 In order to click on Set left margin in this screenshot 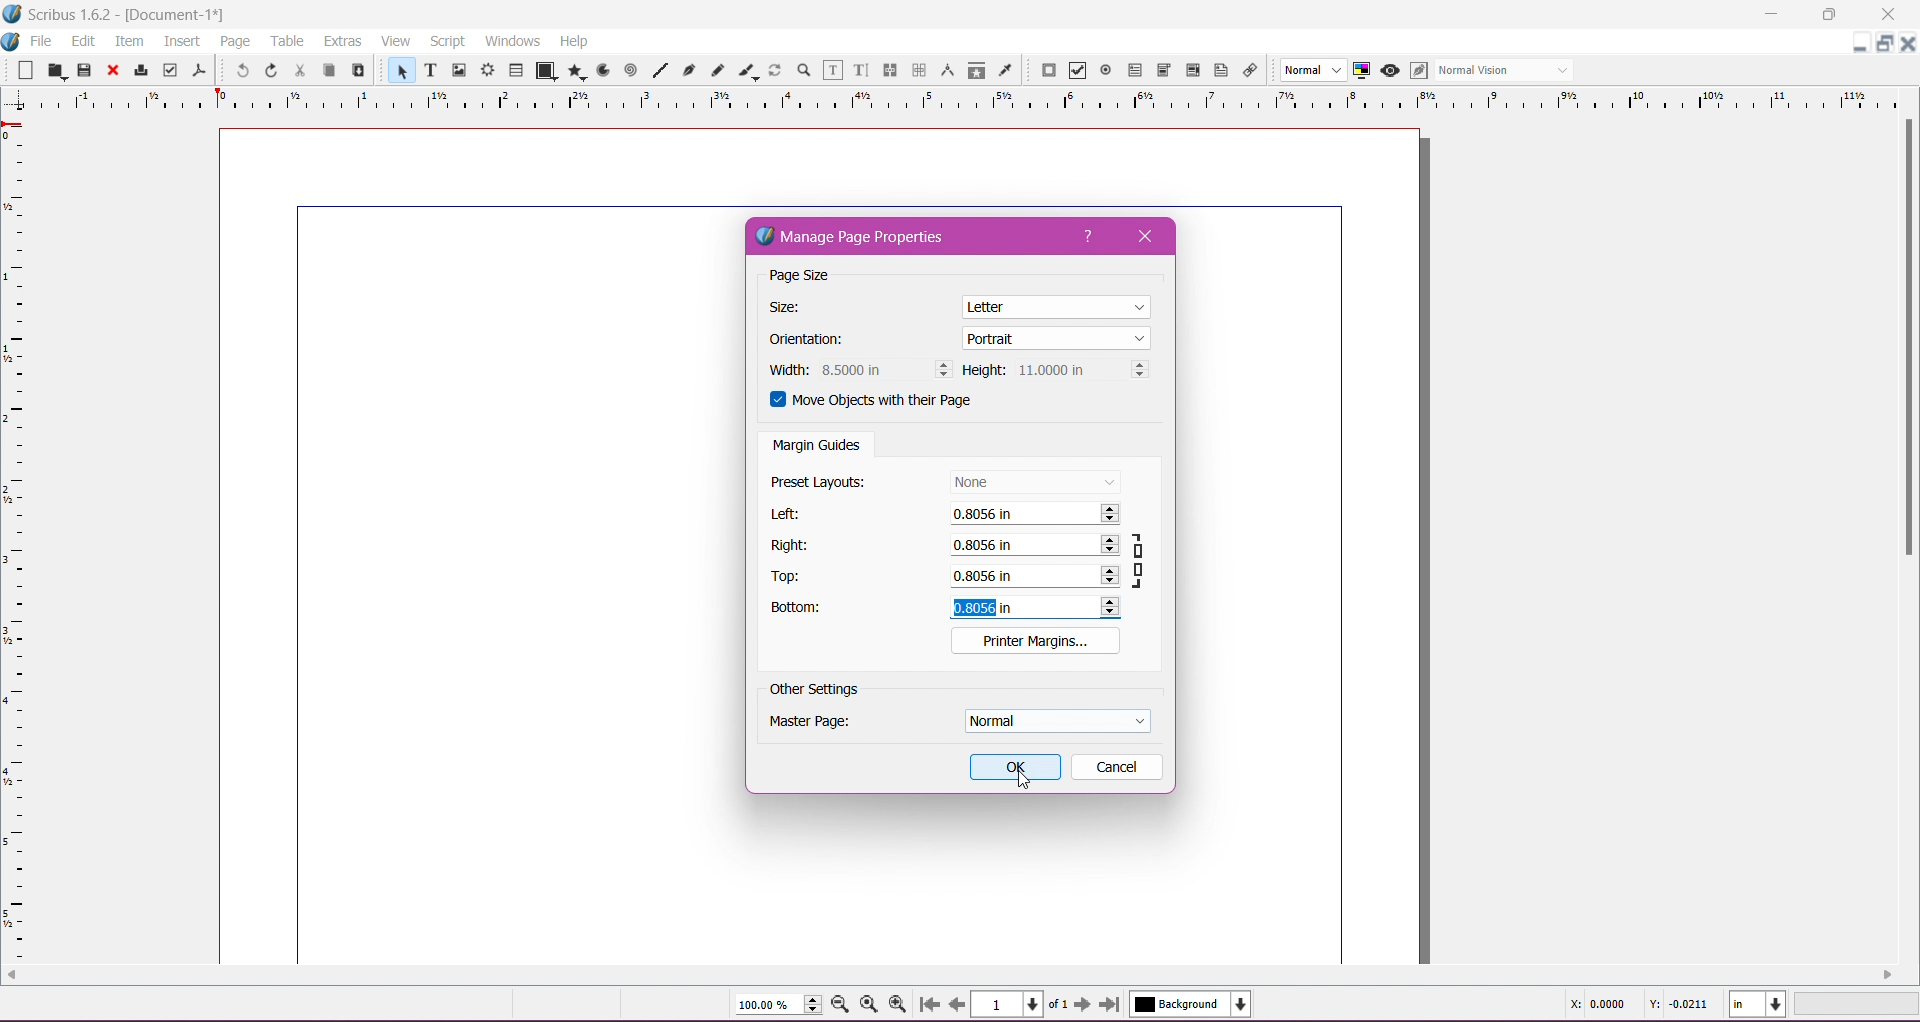, I will do `click(1035, 516)`.